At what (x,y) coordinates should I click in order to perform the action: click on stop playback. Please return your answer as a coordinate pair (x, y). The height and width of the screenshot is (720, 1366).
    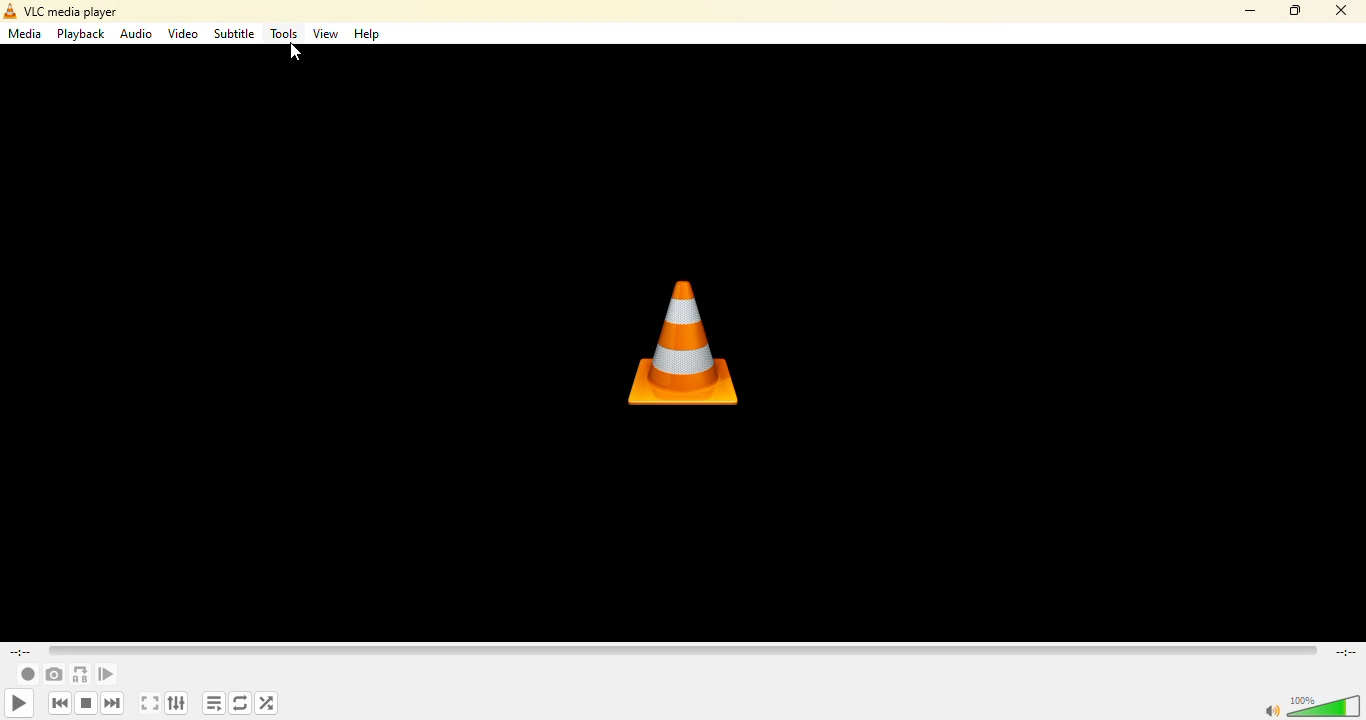
    Looking at the image, I should click on (86, 701).